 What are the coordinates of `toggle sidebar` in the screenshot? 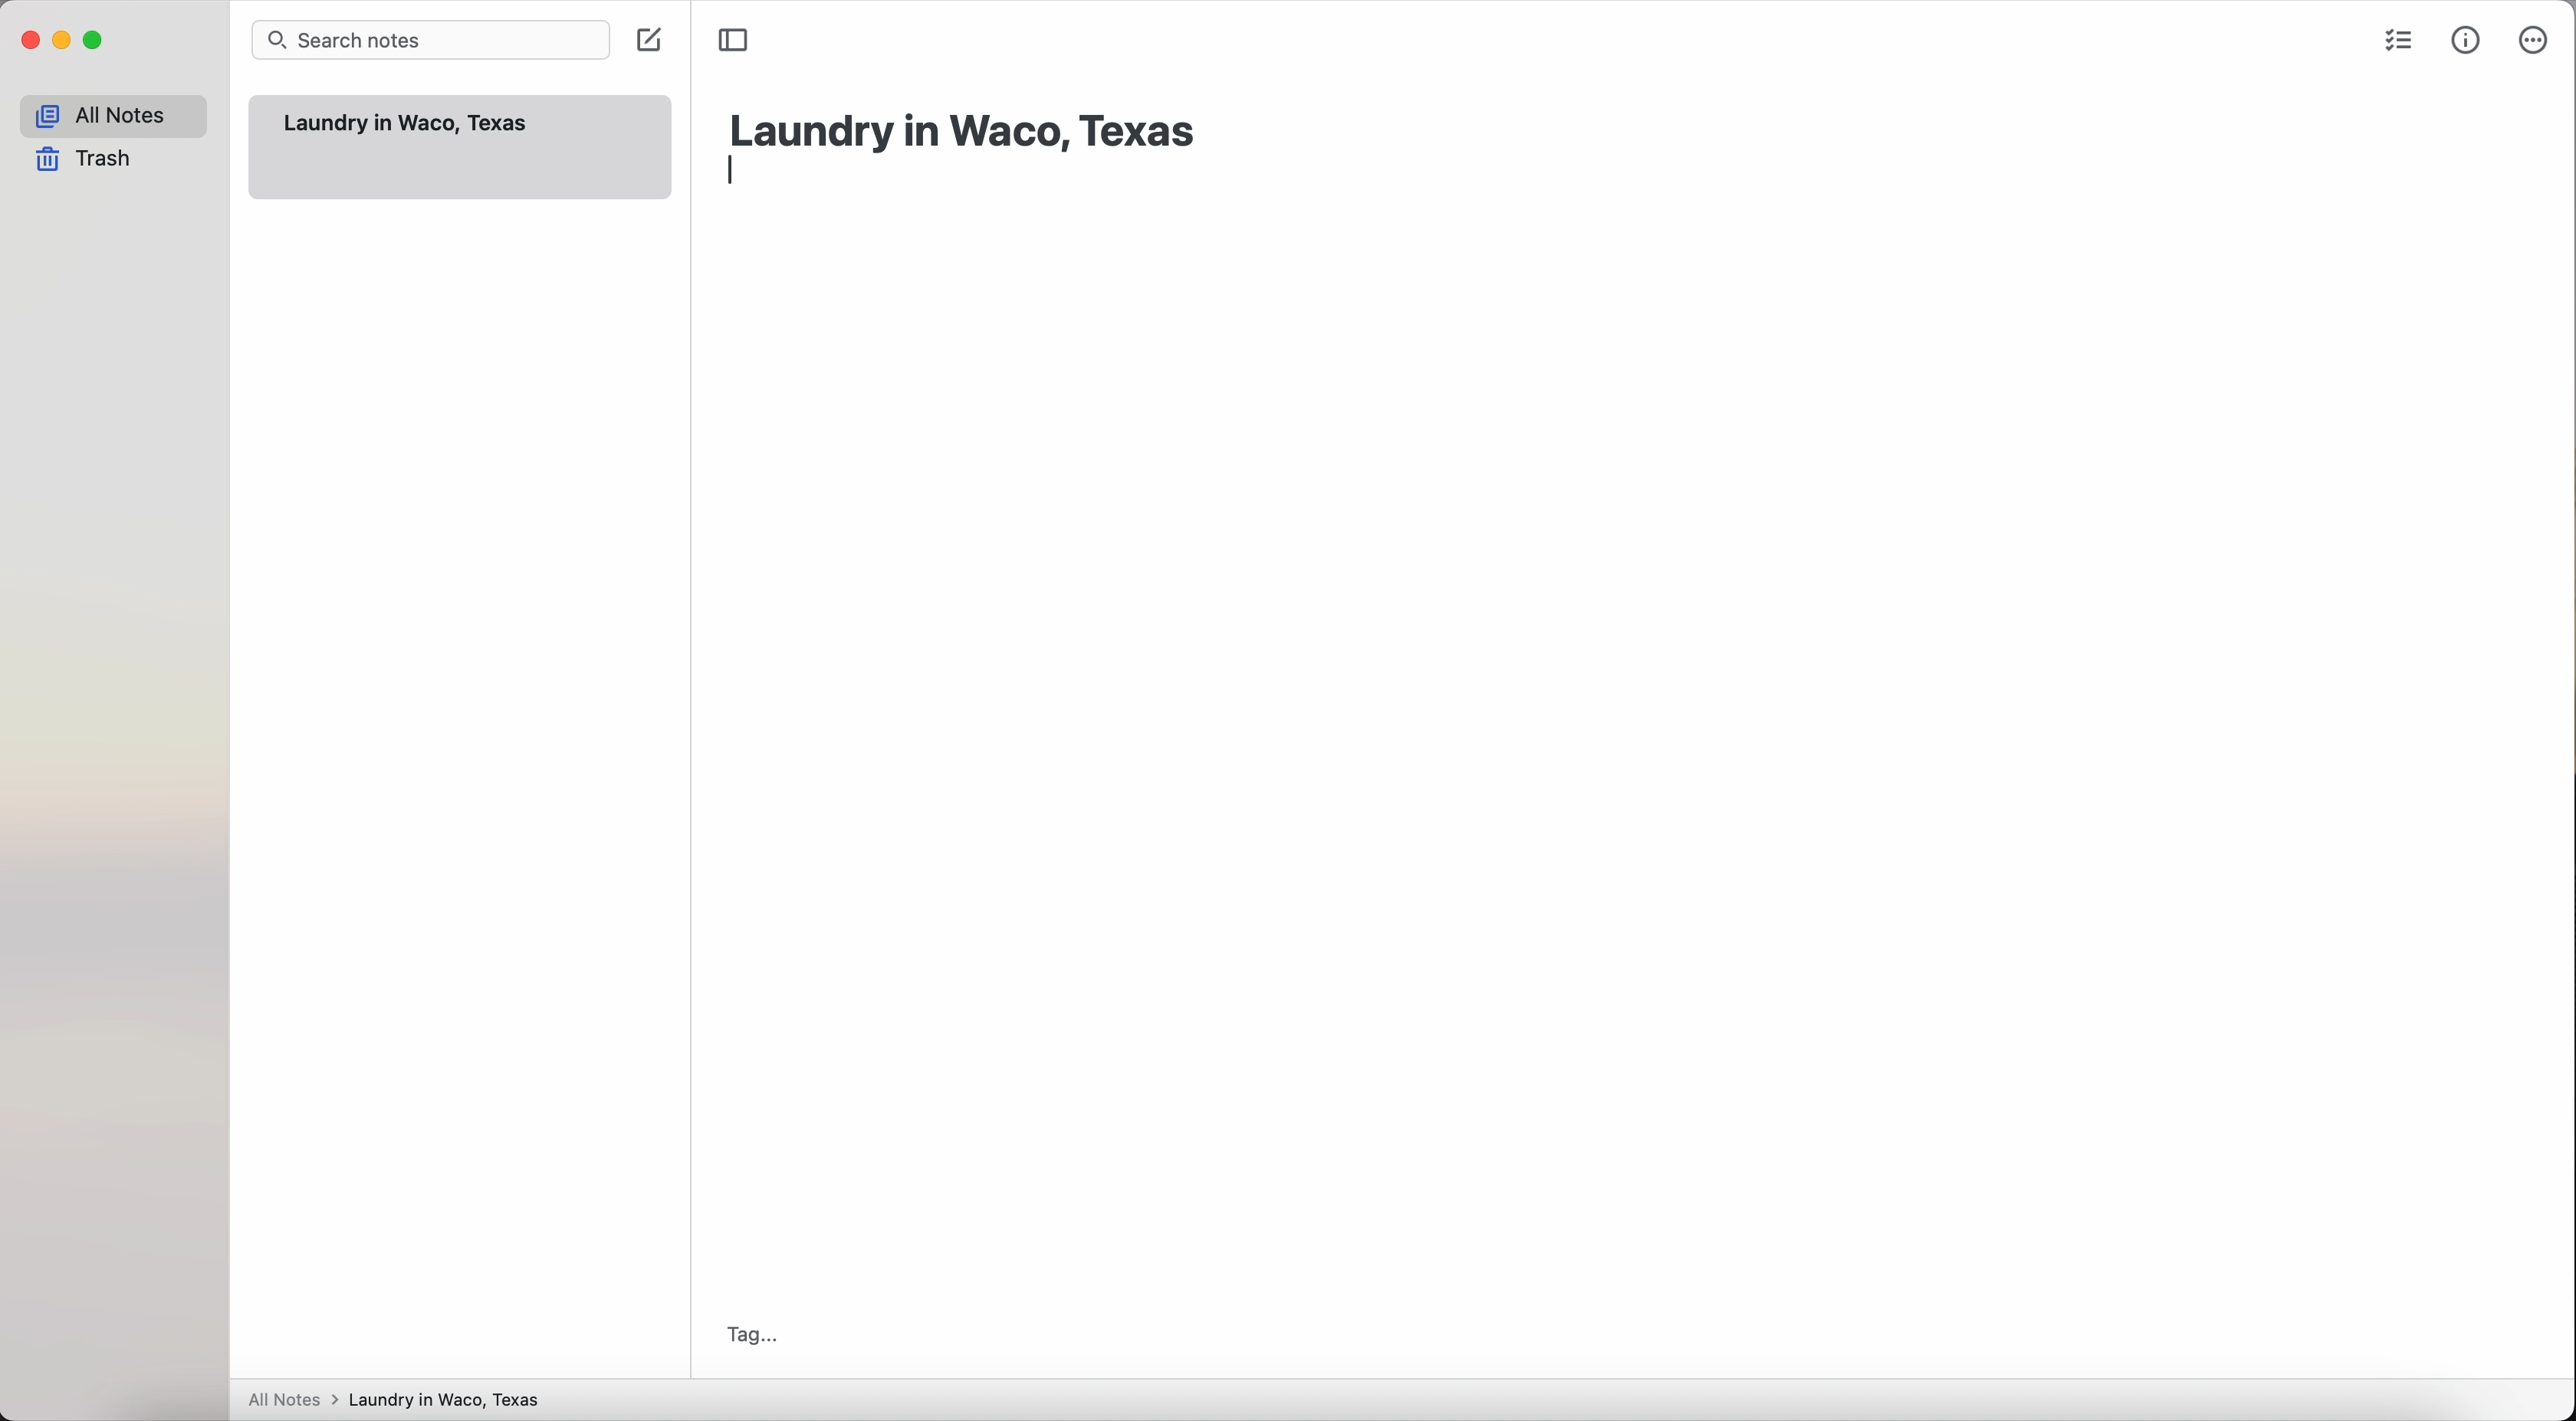 It's located at (734, 40).